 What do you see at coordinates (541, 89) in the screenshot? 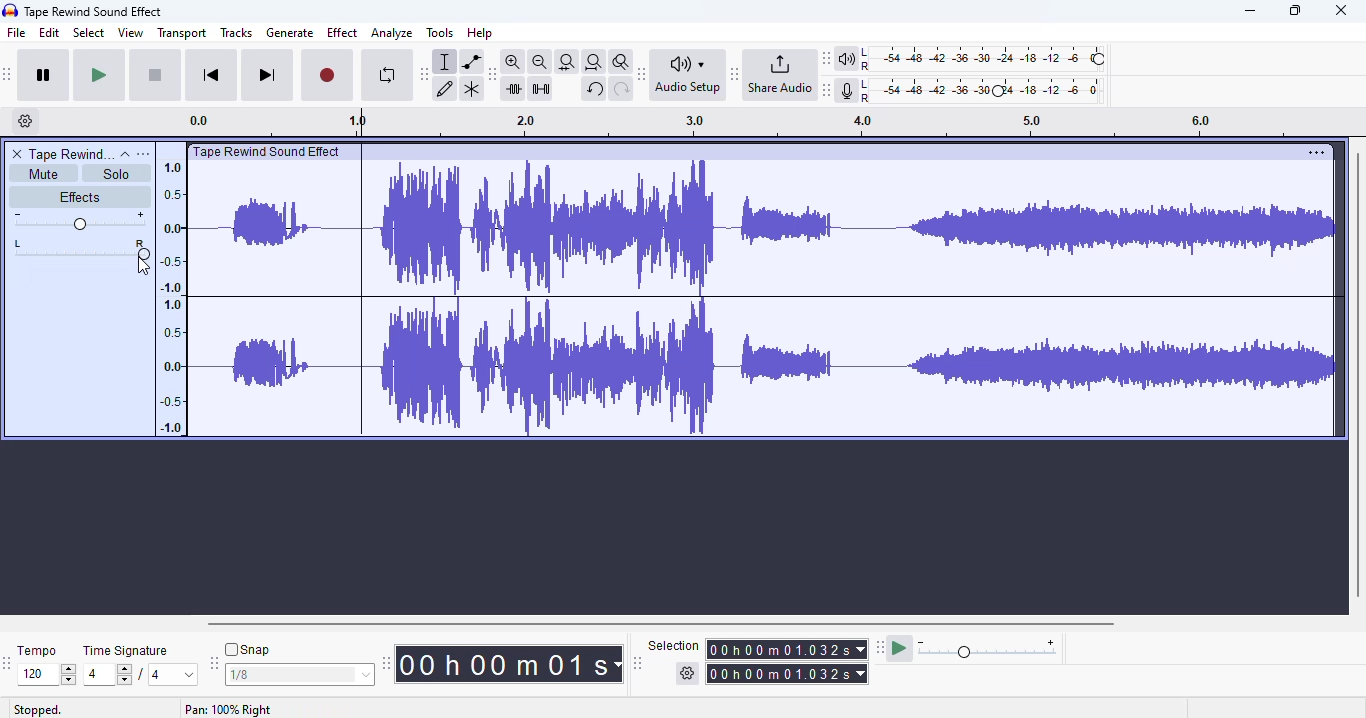
I see `silence audio selection` at bounding box center [541, 89].